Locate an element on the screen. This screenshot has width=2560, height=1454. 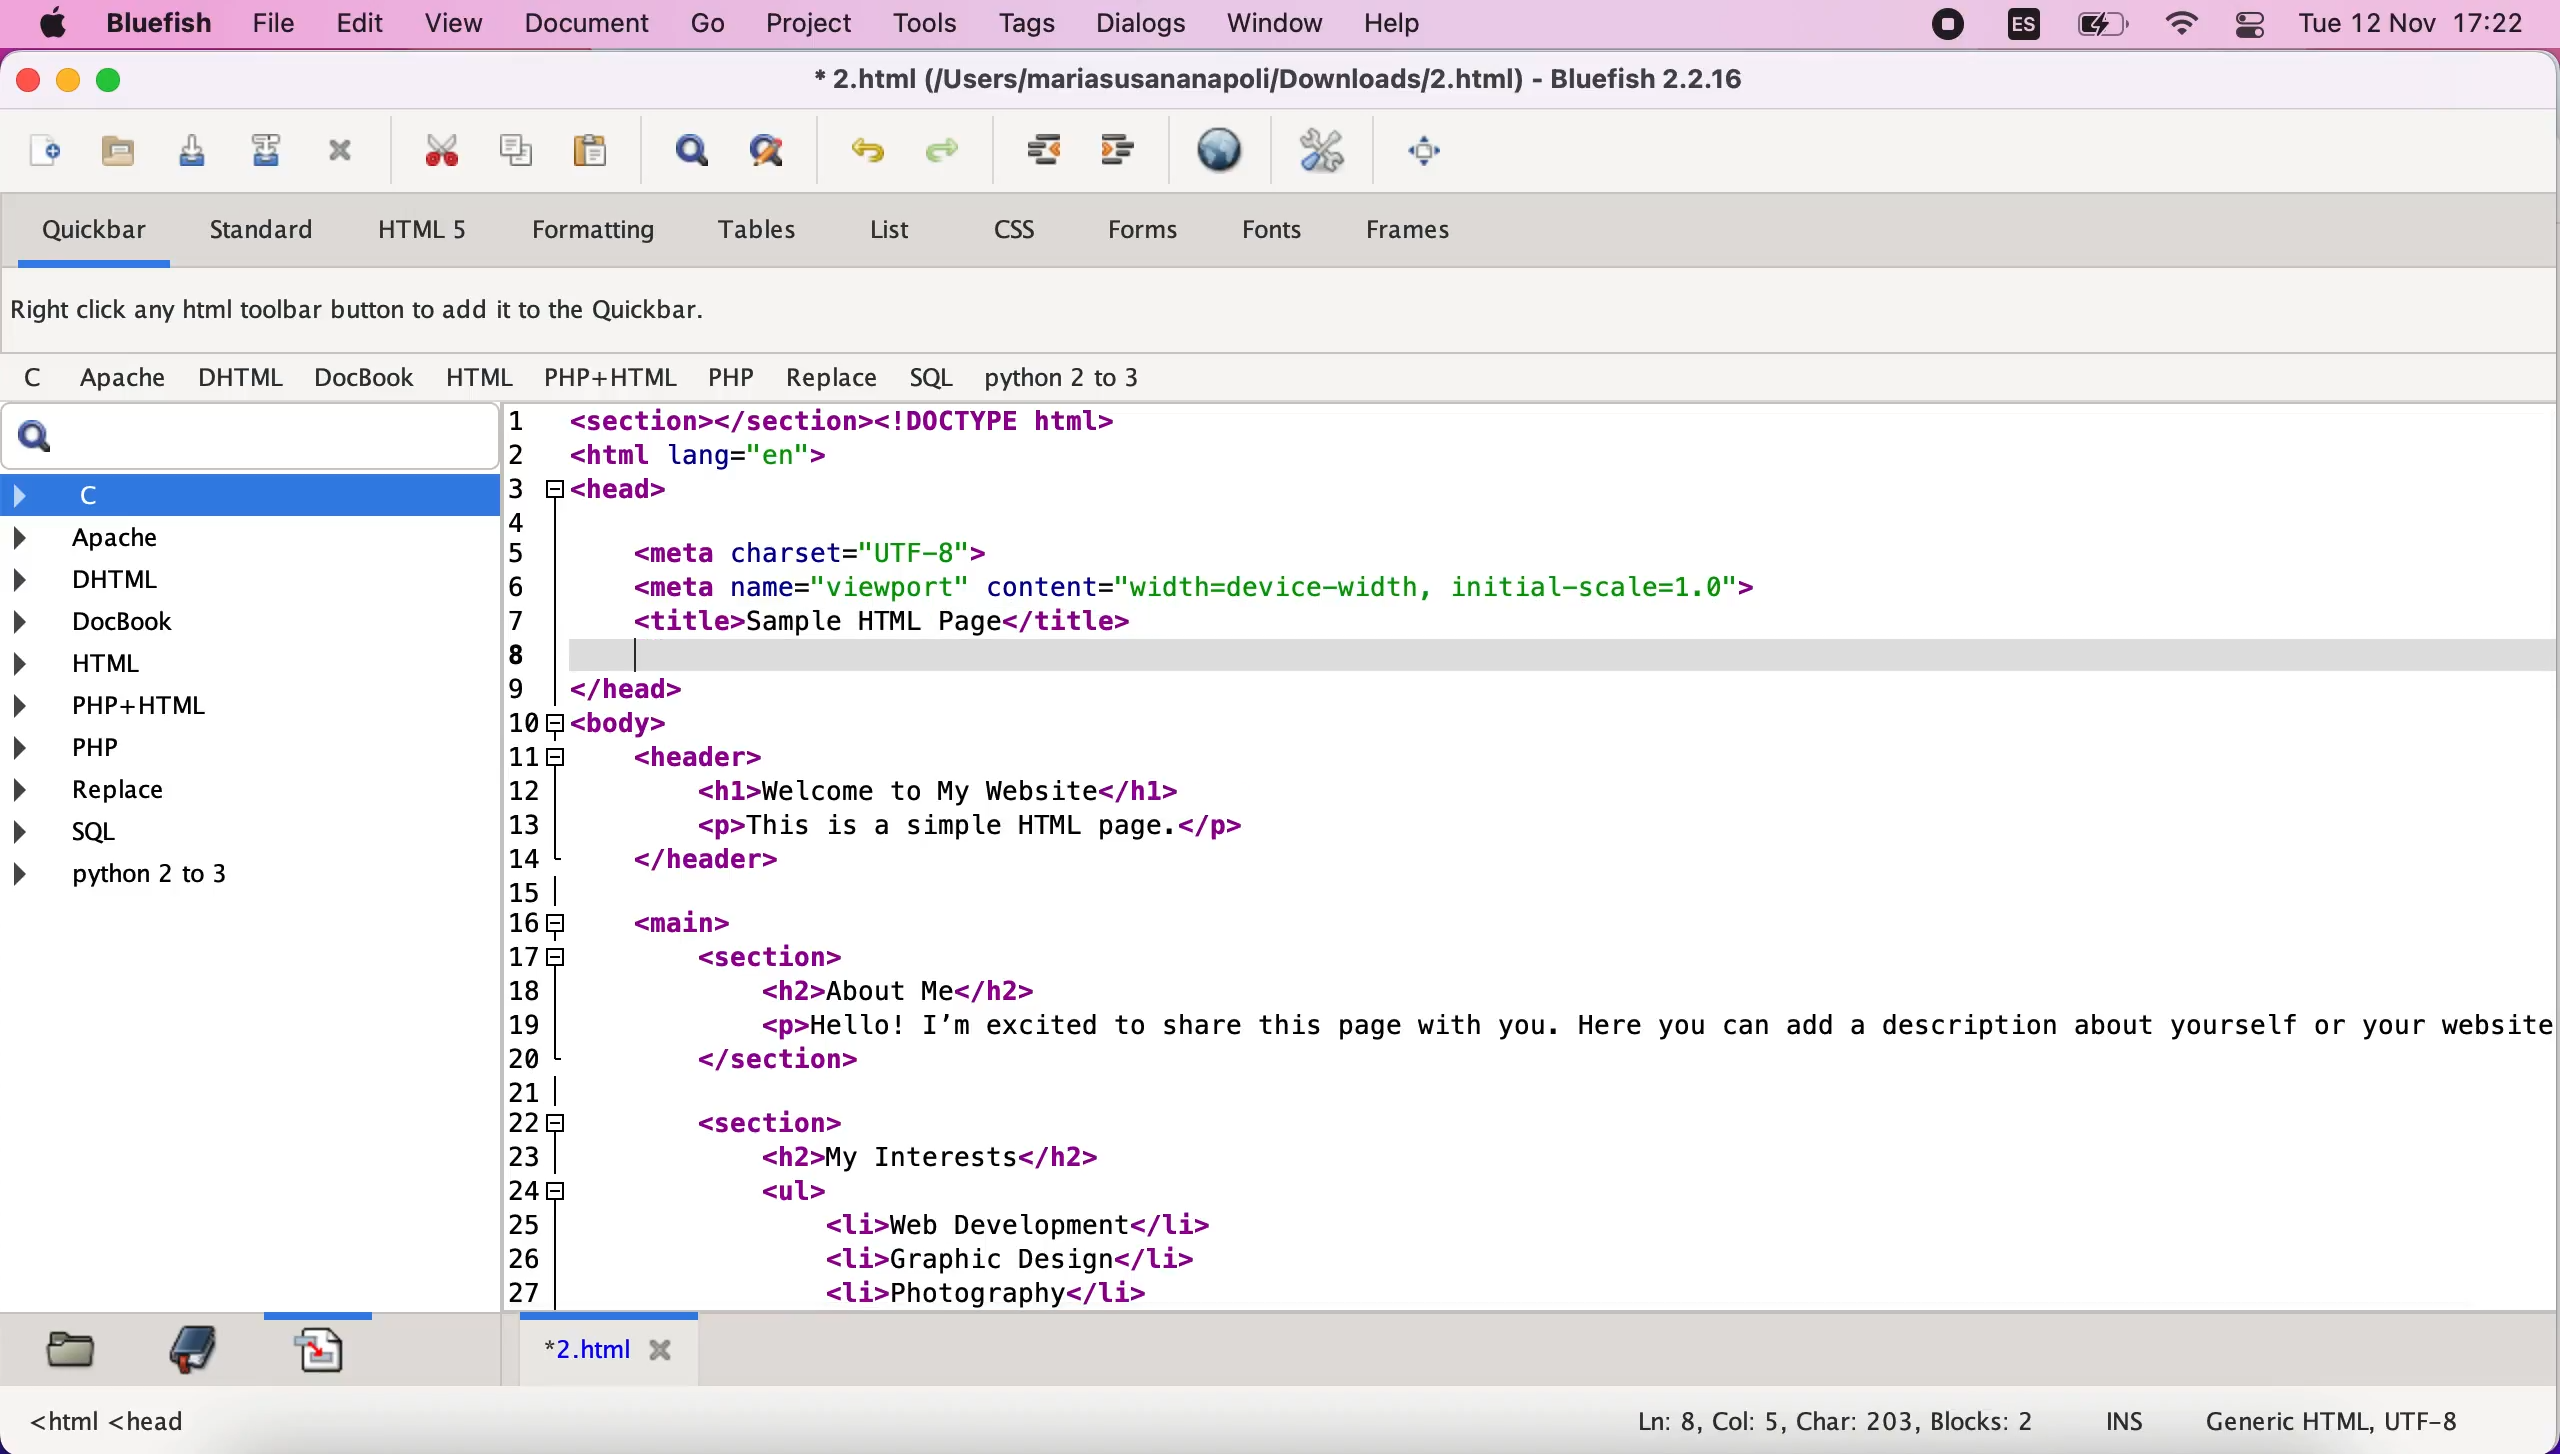
project is located at coordinates (806, 27).